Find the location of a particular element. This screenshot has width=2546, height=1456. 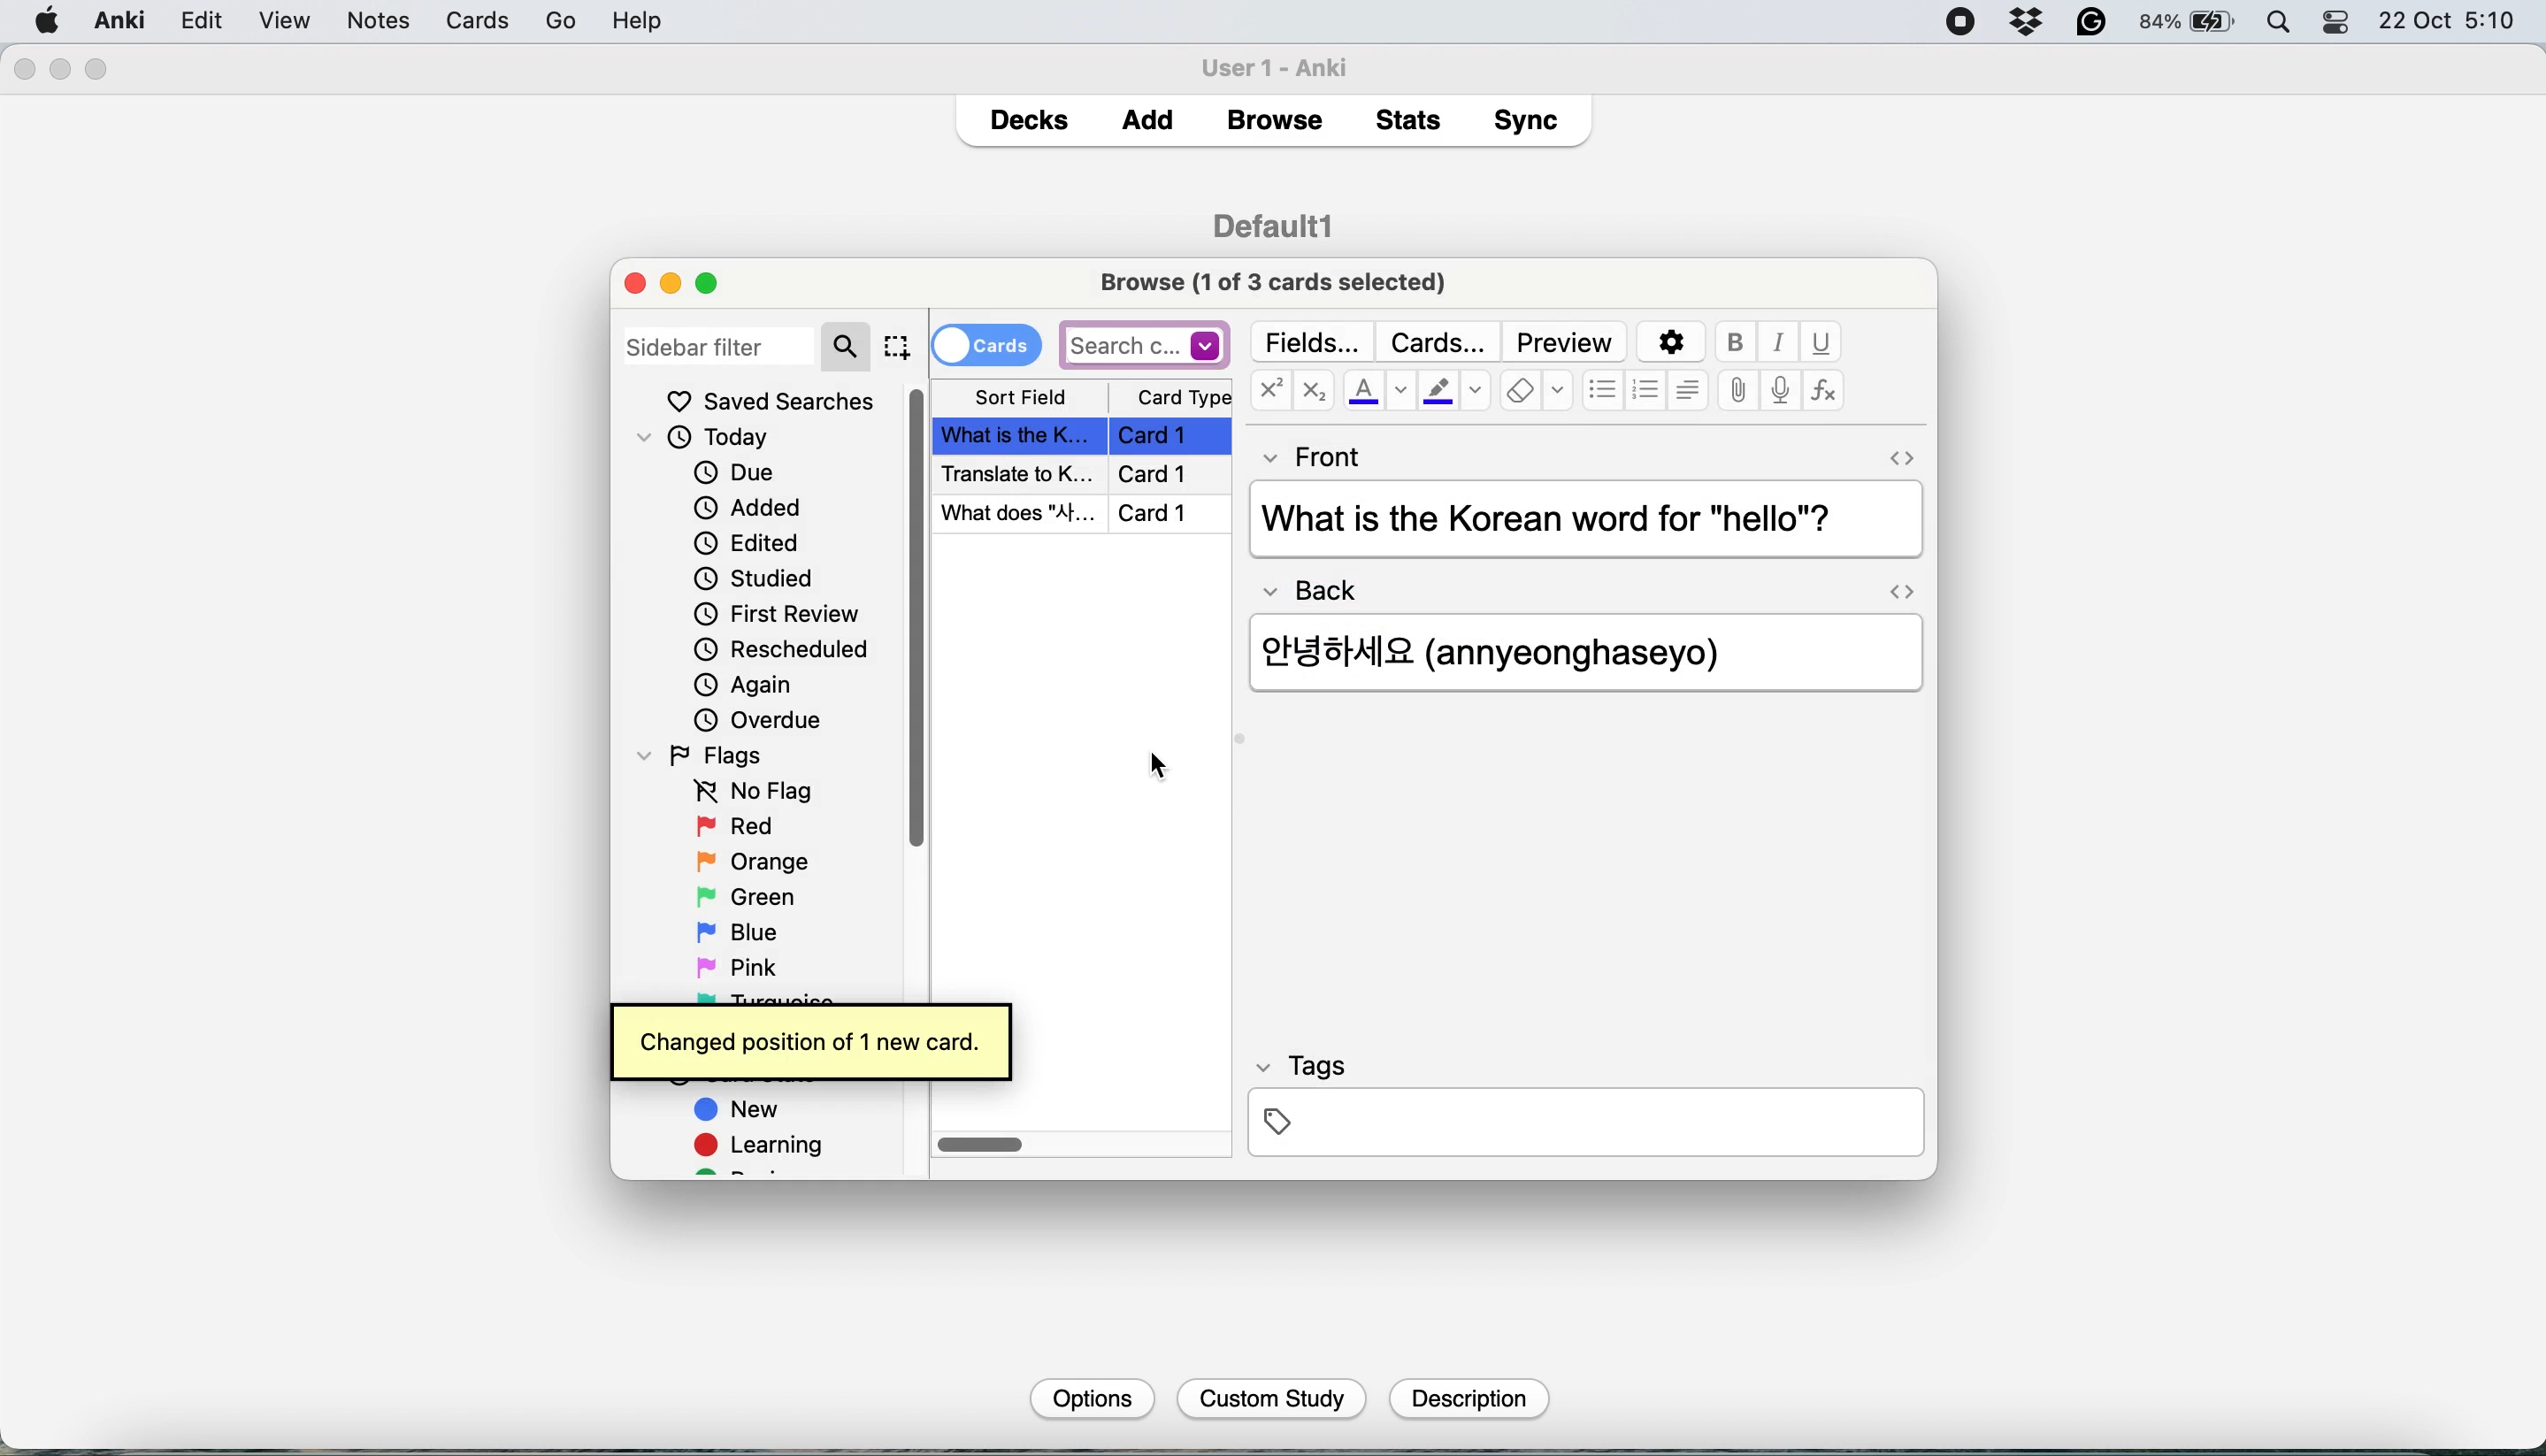

Custom study is located at coordinates (1273, 1400).